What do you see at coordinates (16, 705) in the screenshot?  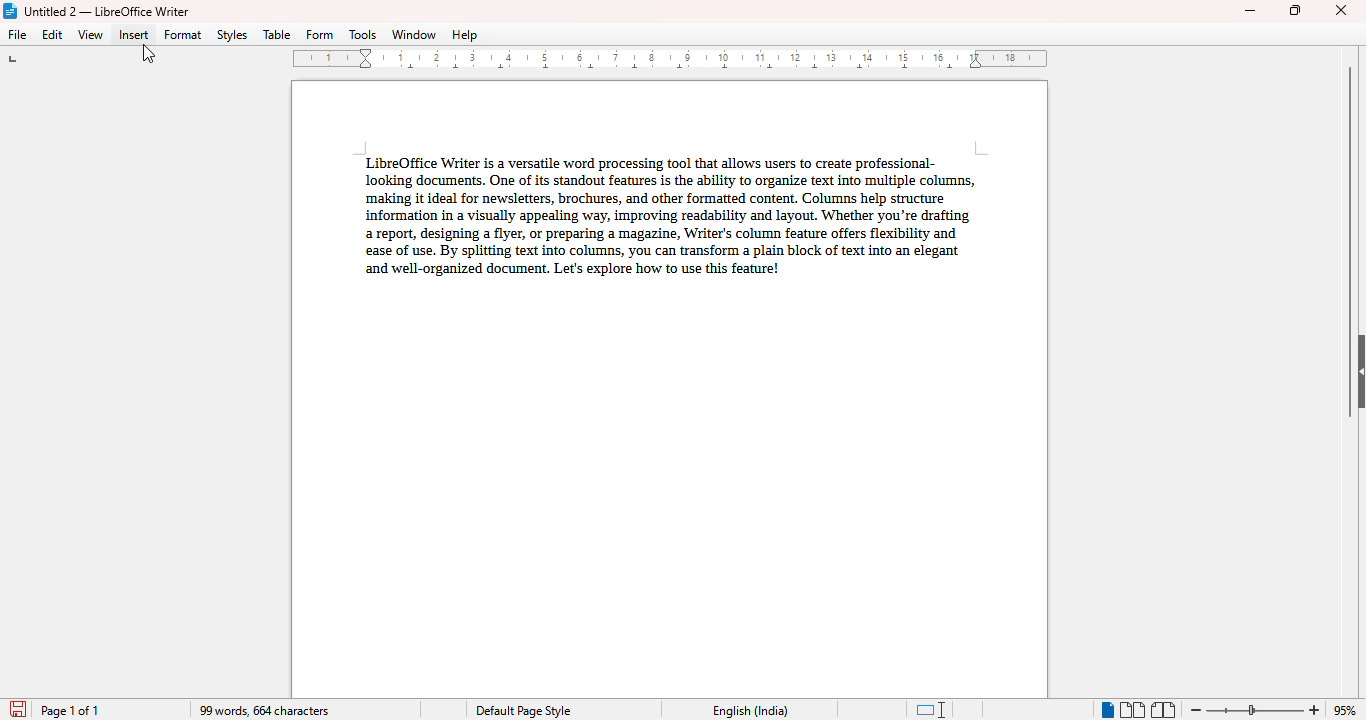 I see `Save document` at bounding box center [16, 705].